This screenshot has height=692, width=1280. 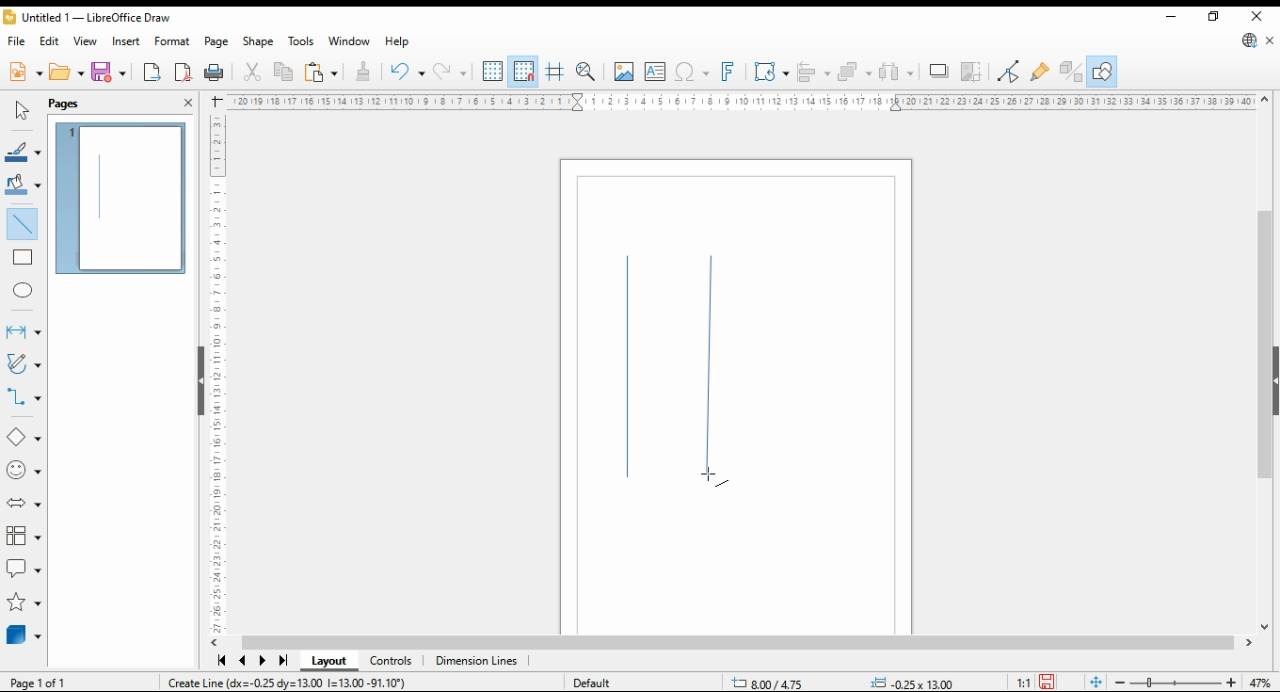 I want to click on save, so click(x=109, y=71).